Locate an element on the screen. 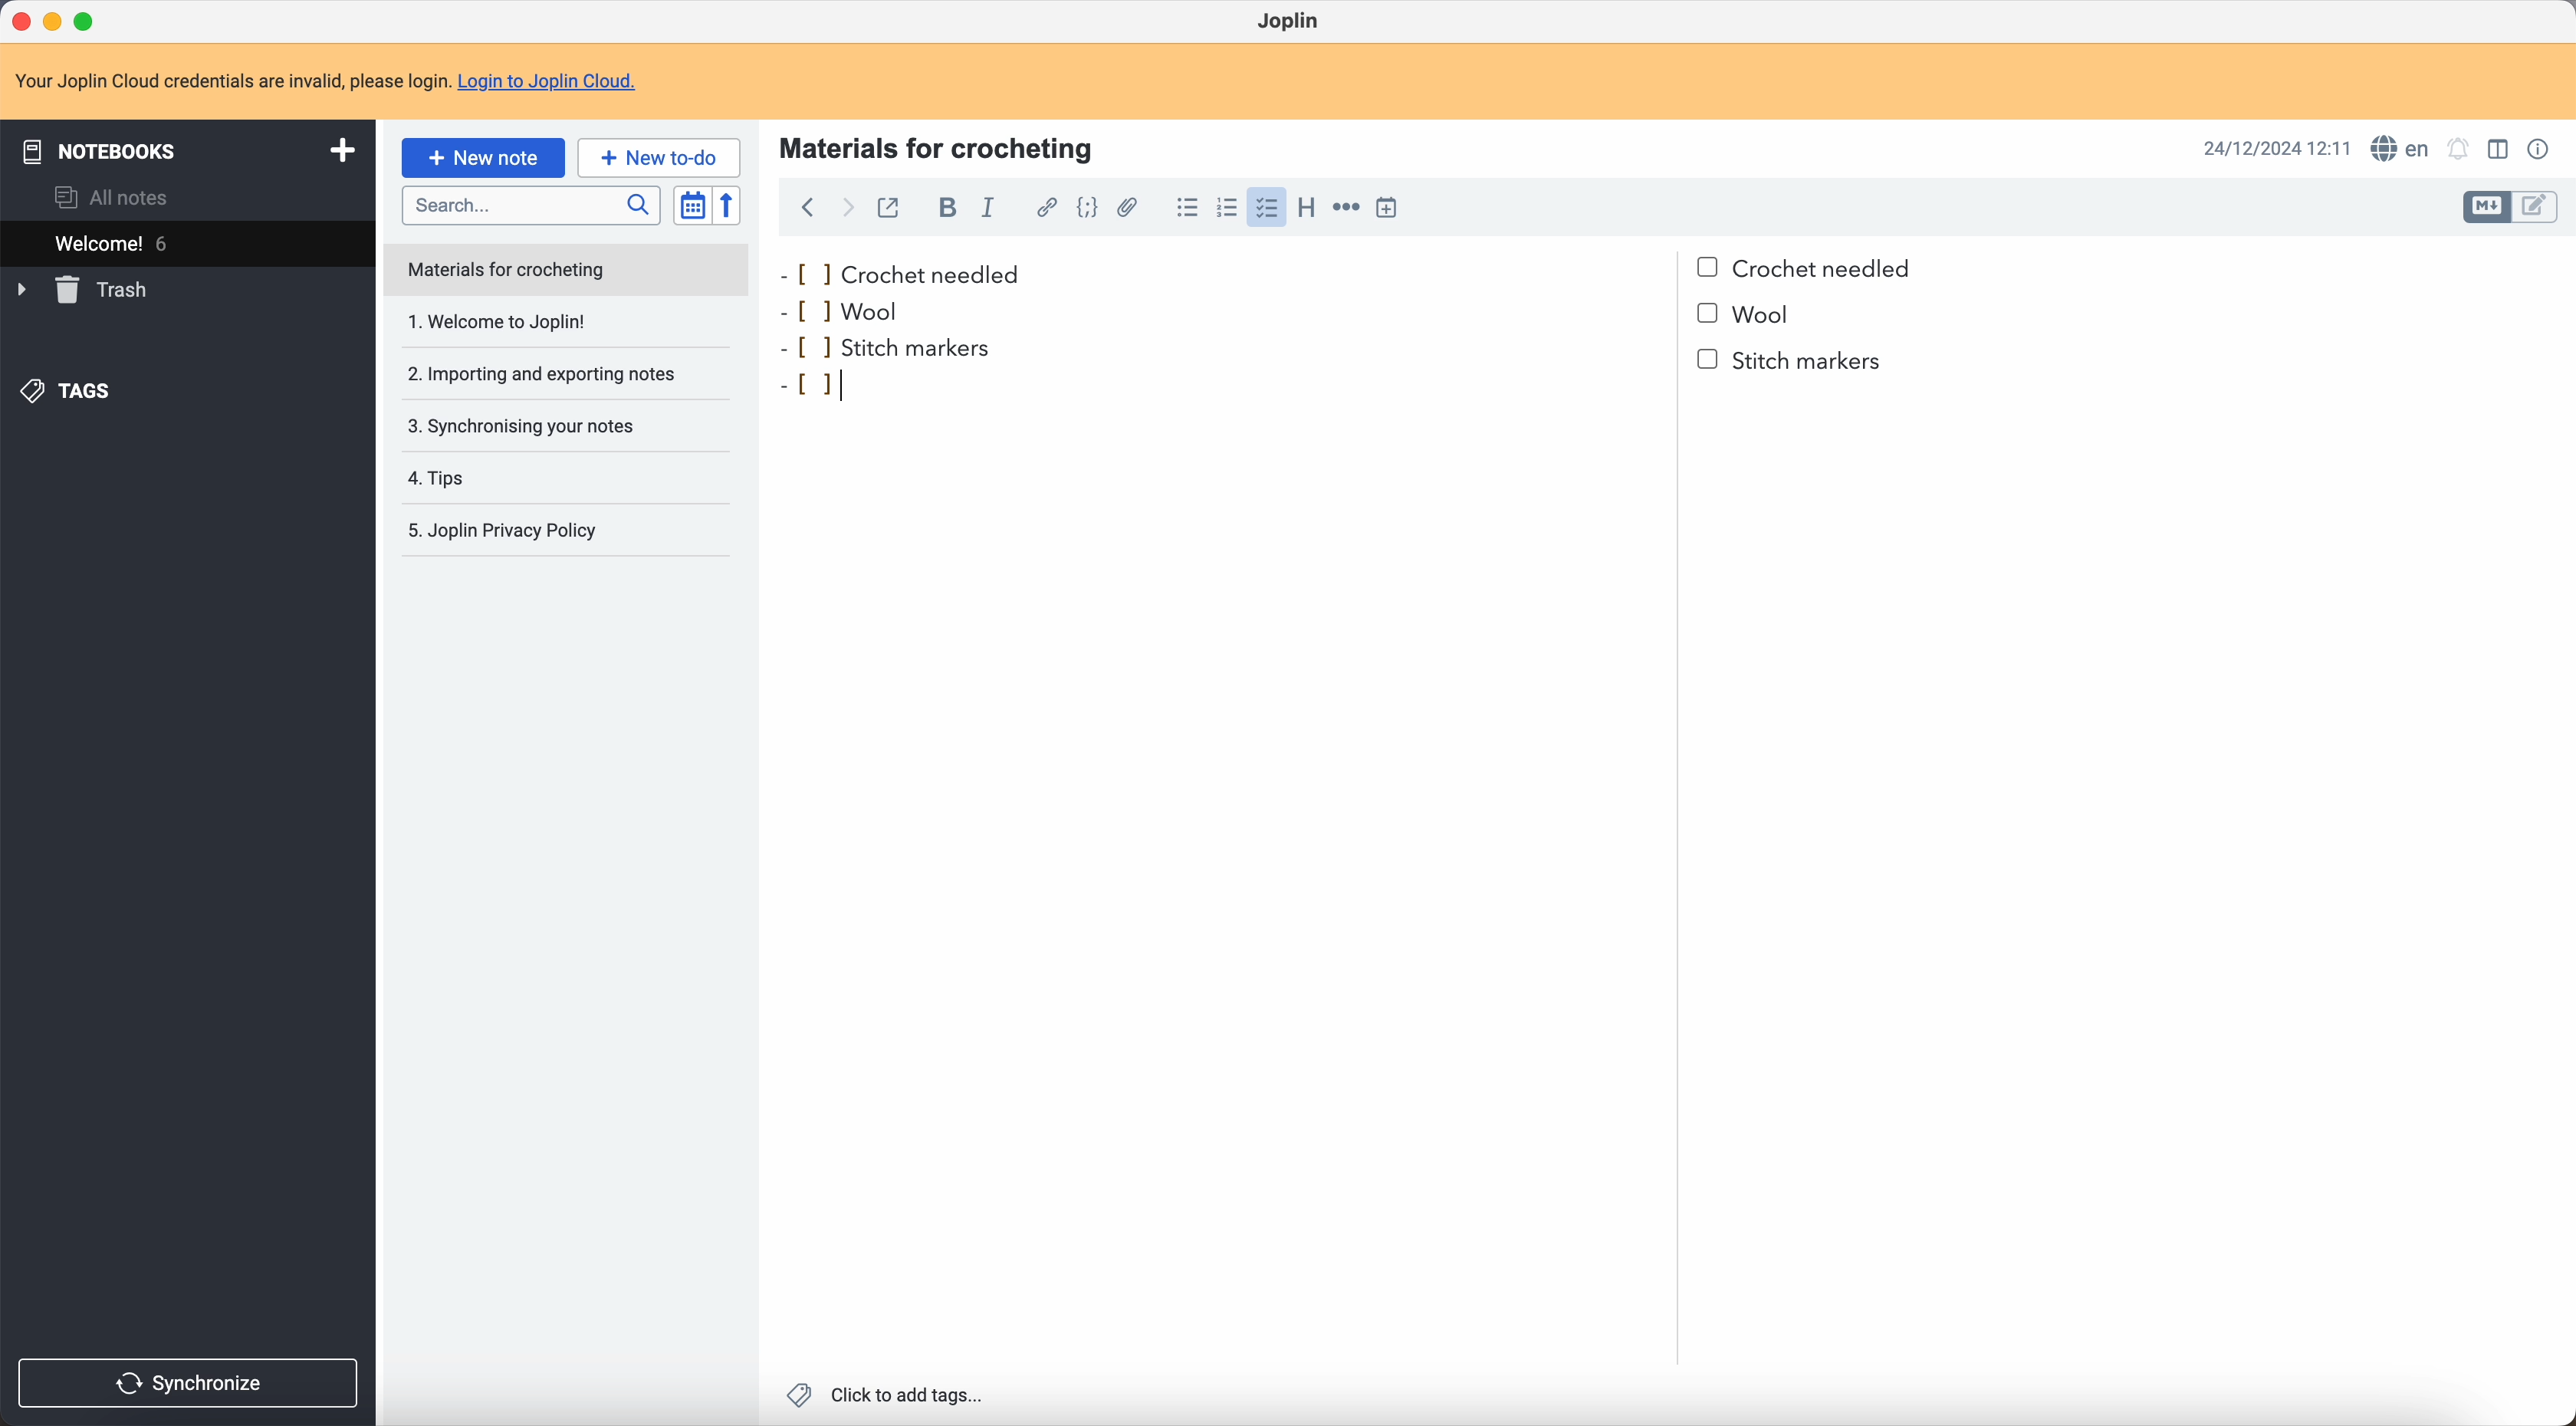 This screenshot has height=1426, width=2576. spell checker is located at coordinates (2397, 148).